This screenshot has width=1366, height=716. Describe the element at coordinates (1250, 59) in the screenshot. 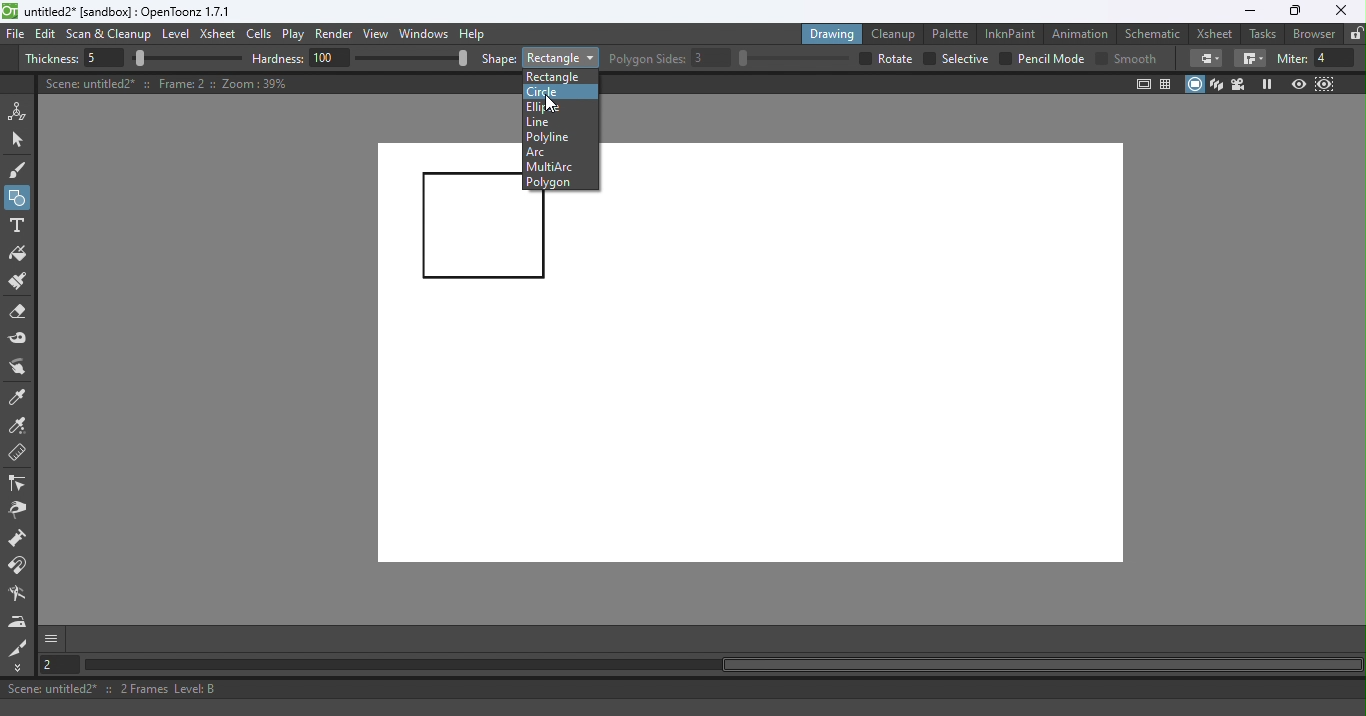

I see `Border corners` at that location.